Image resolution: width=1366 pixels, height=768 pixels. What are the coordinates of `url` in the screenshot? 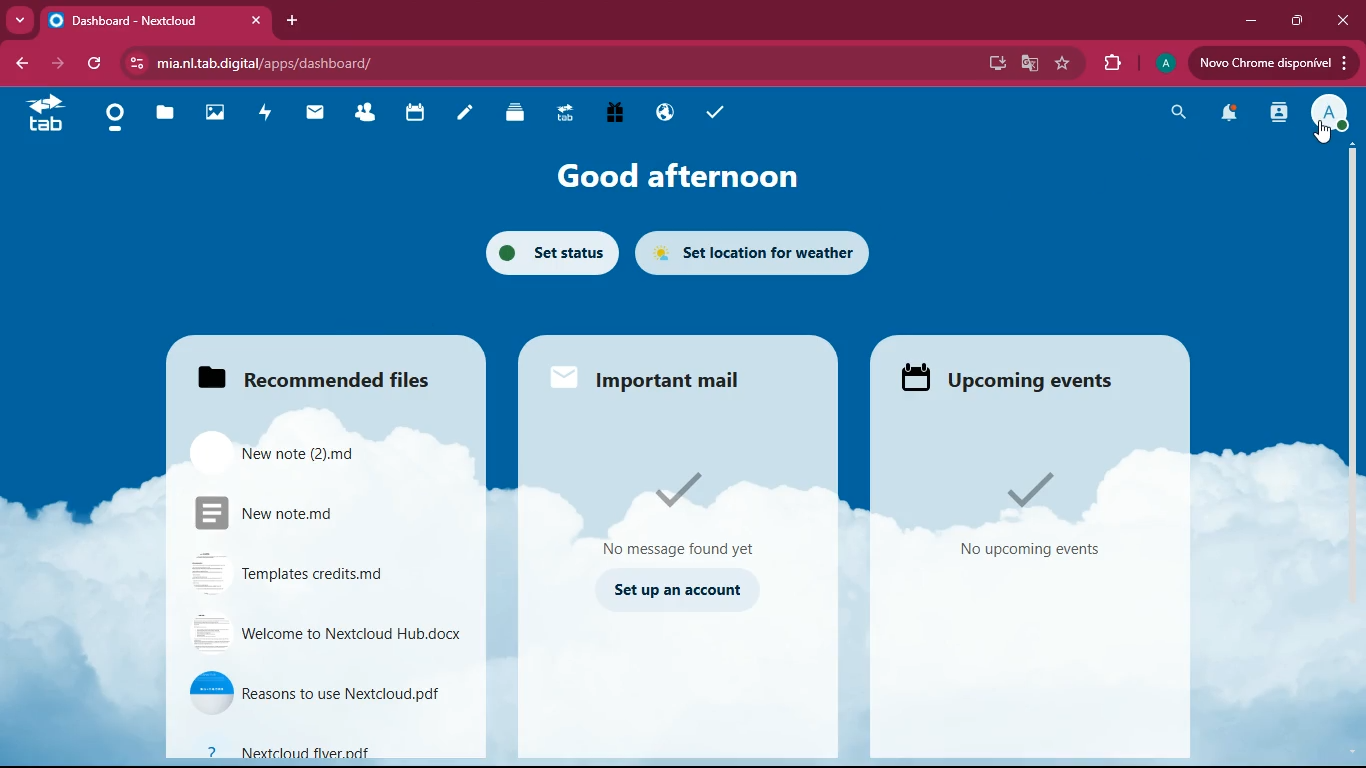 It's located at (306, 62).